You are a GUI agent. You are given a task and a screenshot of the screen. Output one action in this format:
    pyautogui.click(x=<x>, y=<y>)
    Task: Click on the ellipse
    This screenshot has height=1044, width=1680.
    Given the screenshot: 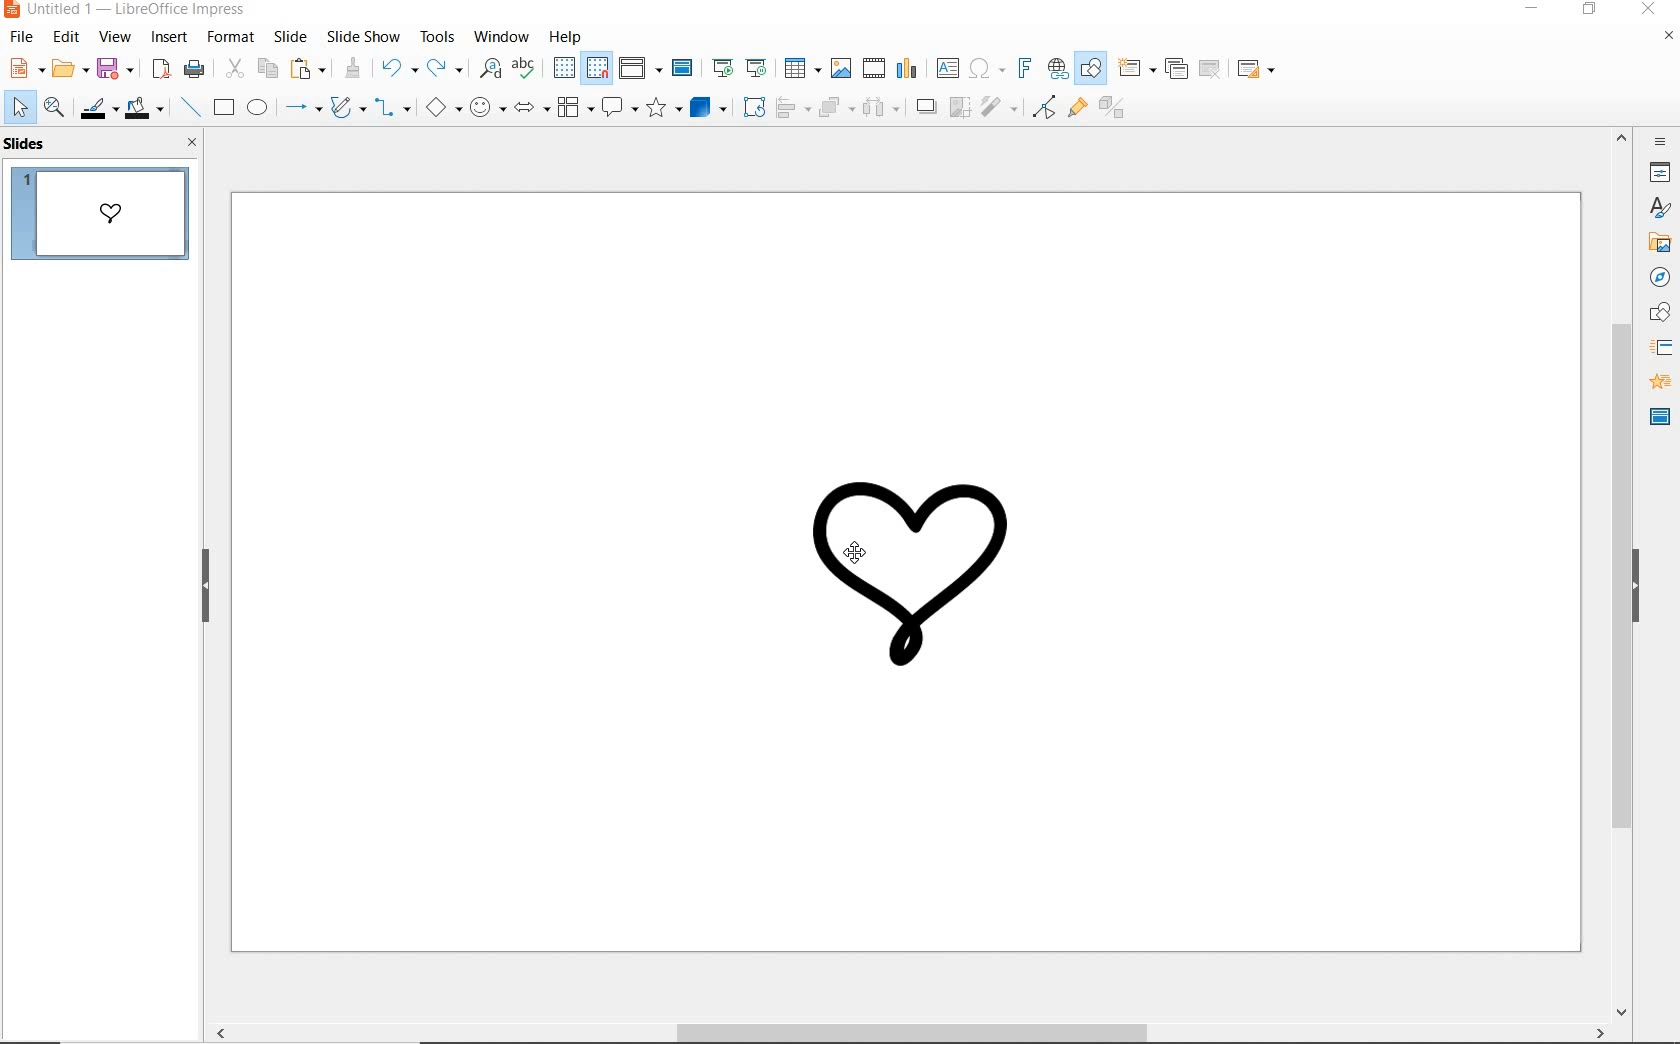 What is the action you would take?
    pyautogui.click(x=259, y=108)
    